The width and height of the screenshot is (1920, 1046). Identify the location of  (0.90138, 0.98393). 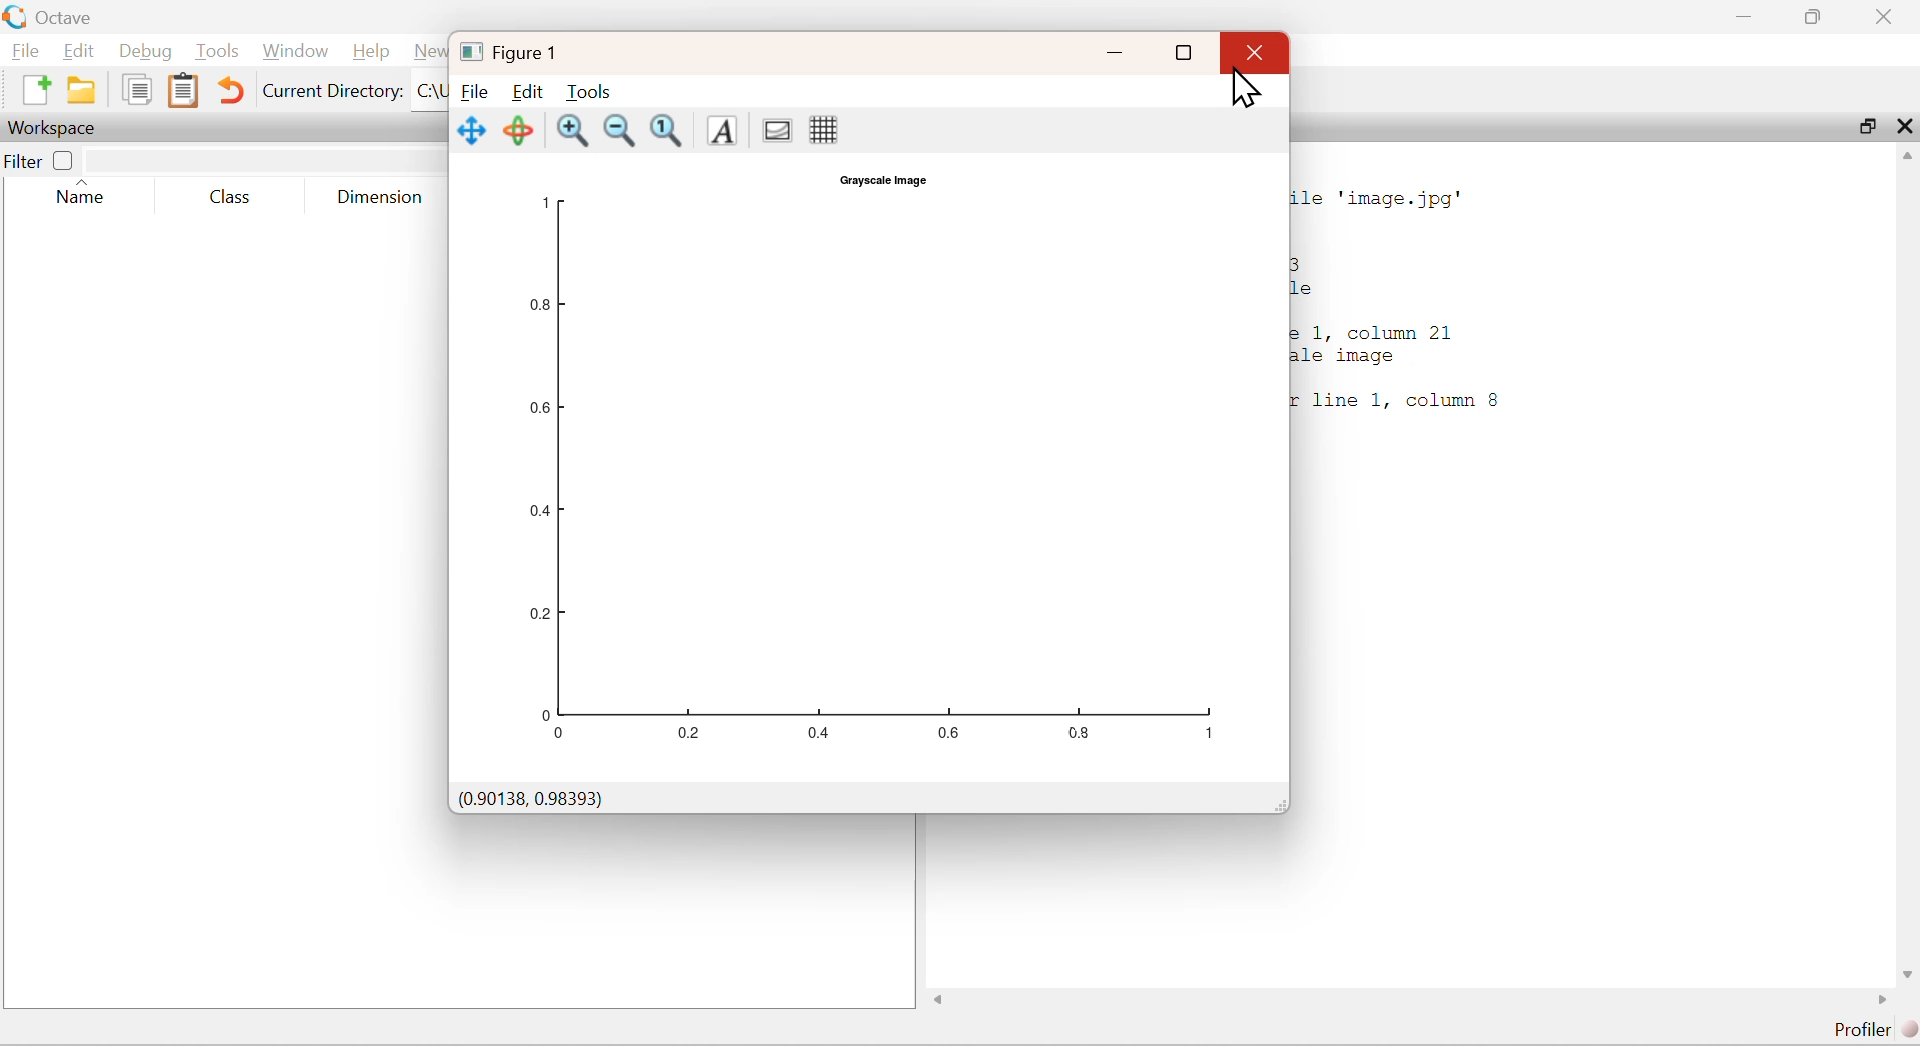
(534, 799).